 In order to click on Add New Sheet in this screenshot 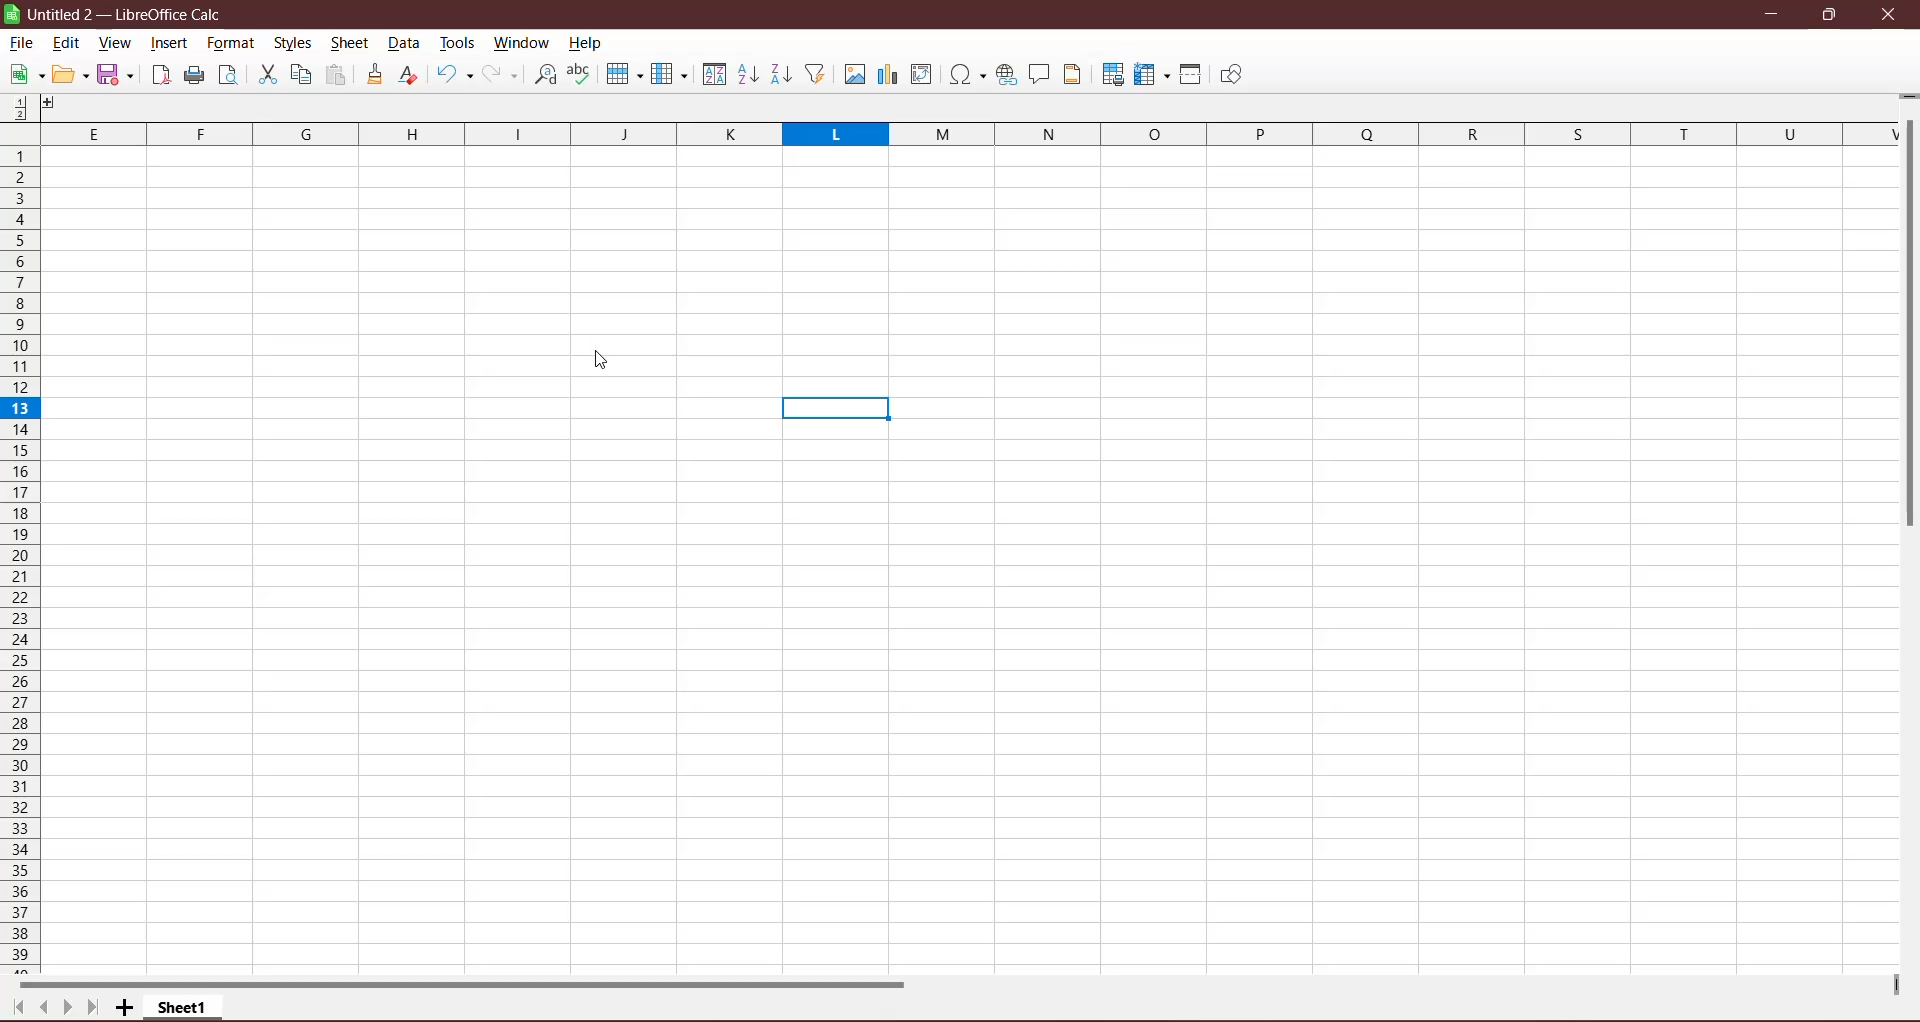, I will do `click(125, 1008)`.